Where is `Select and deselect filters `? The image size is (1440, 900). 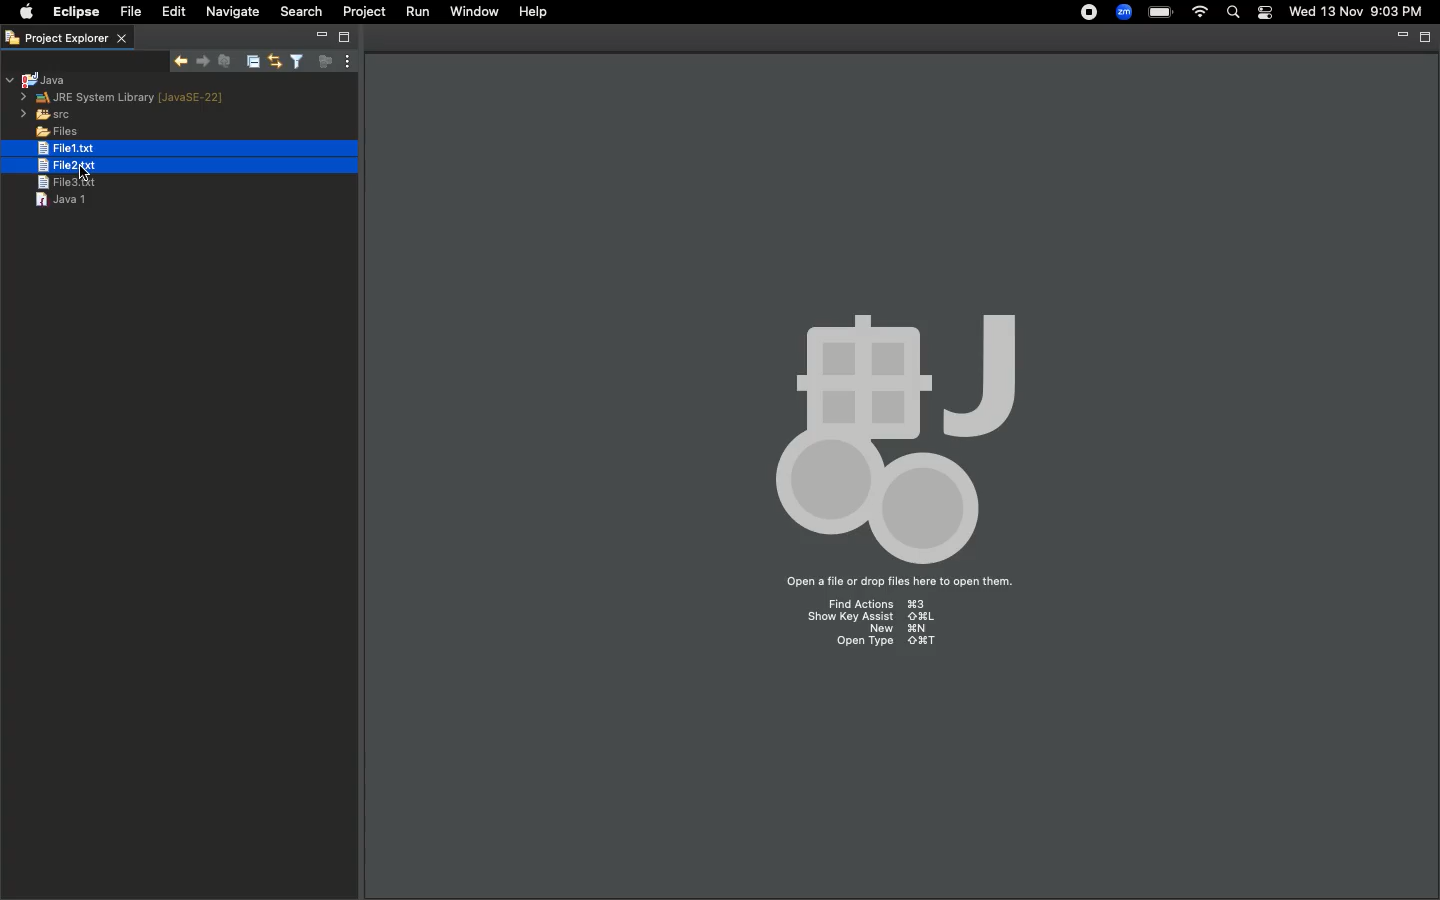 Select and deselect filters  is located at coordinates (295, 62).